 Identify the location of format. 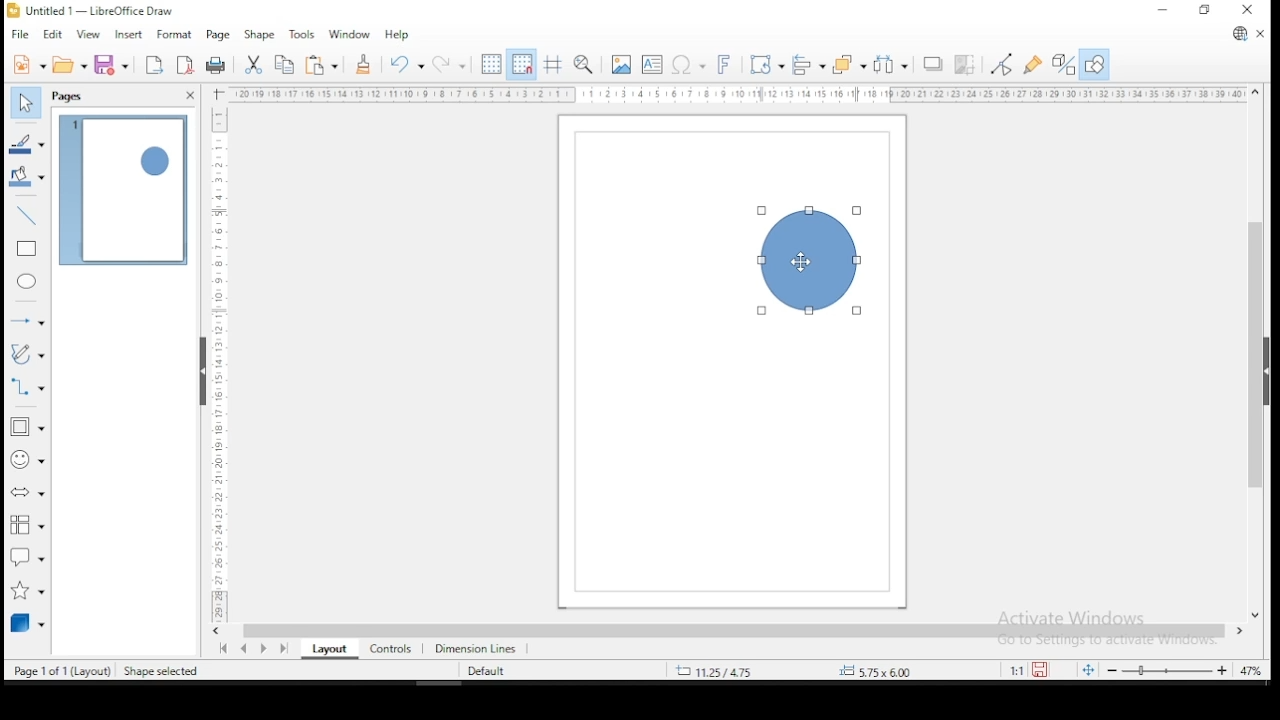
(172, 32).